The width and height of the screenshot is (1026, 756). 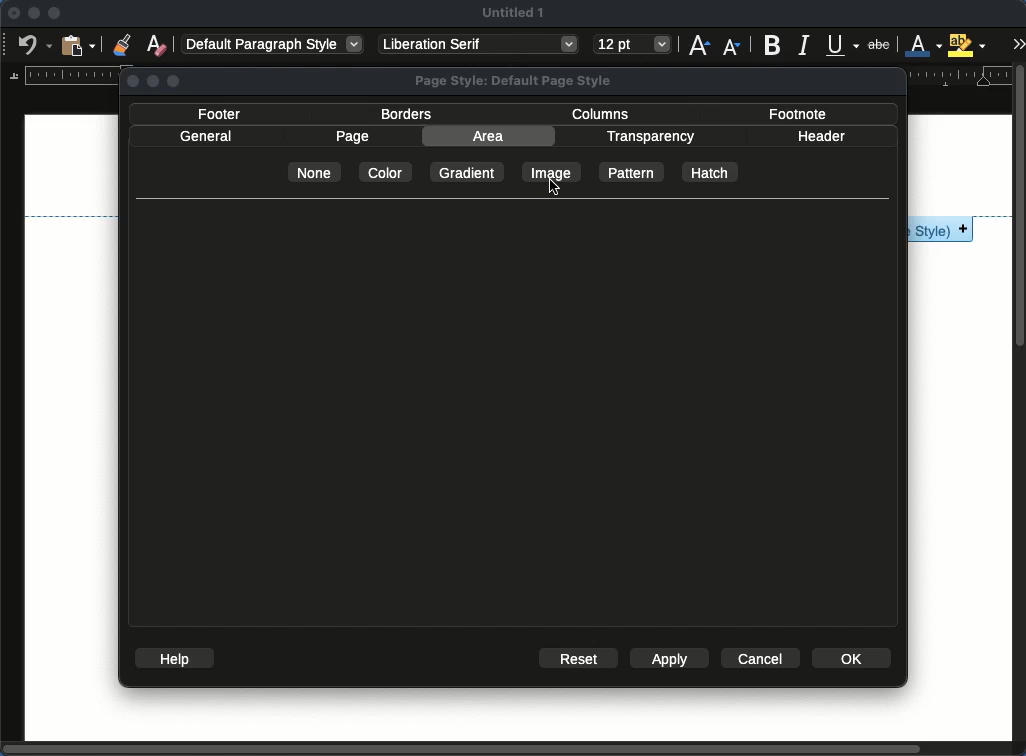 I want to click on cancel, so click(x=762, y=658).